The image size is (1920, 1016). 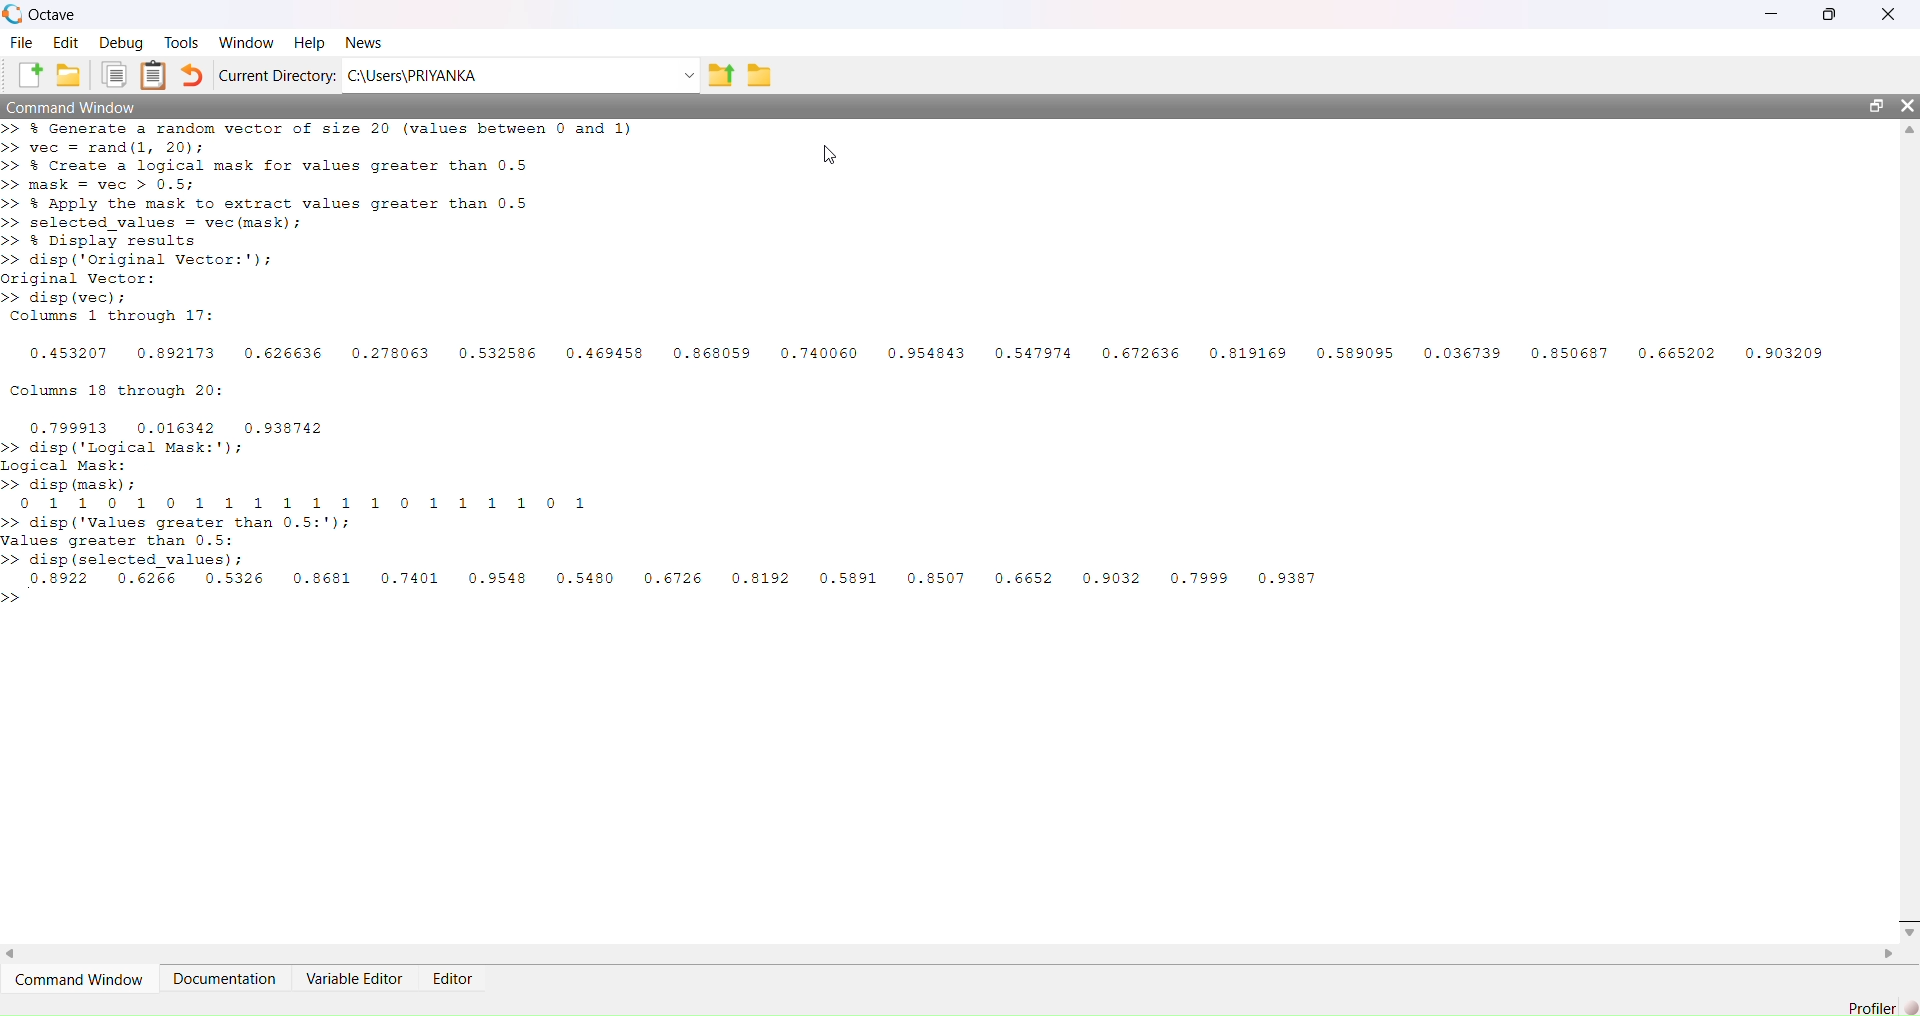 What do you see at coordinates (912, 106) in the screenshot?
I see `Command Window` at bounding box center [912, 106].